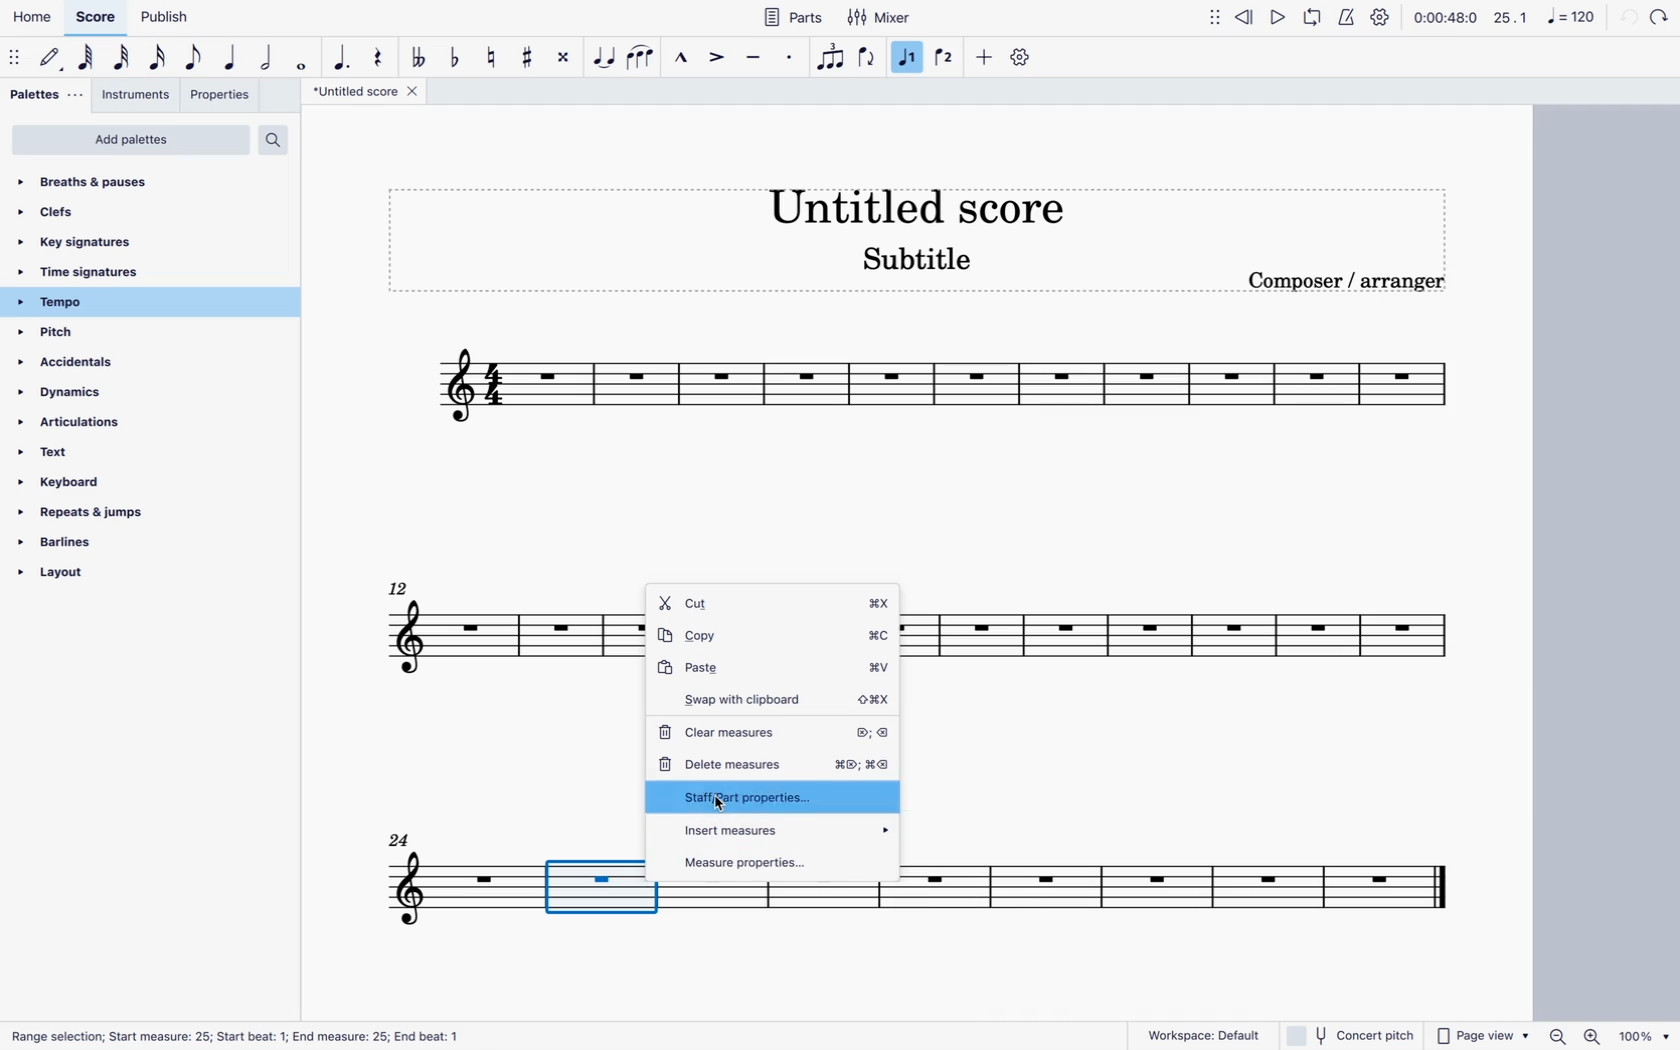 This screenshot has height=1050, width=1680. I want to click on default, so click(50, 59).